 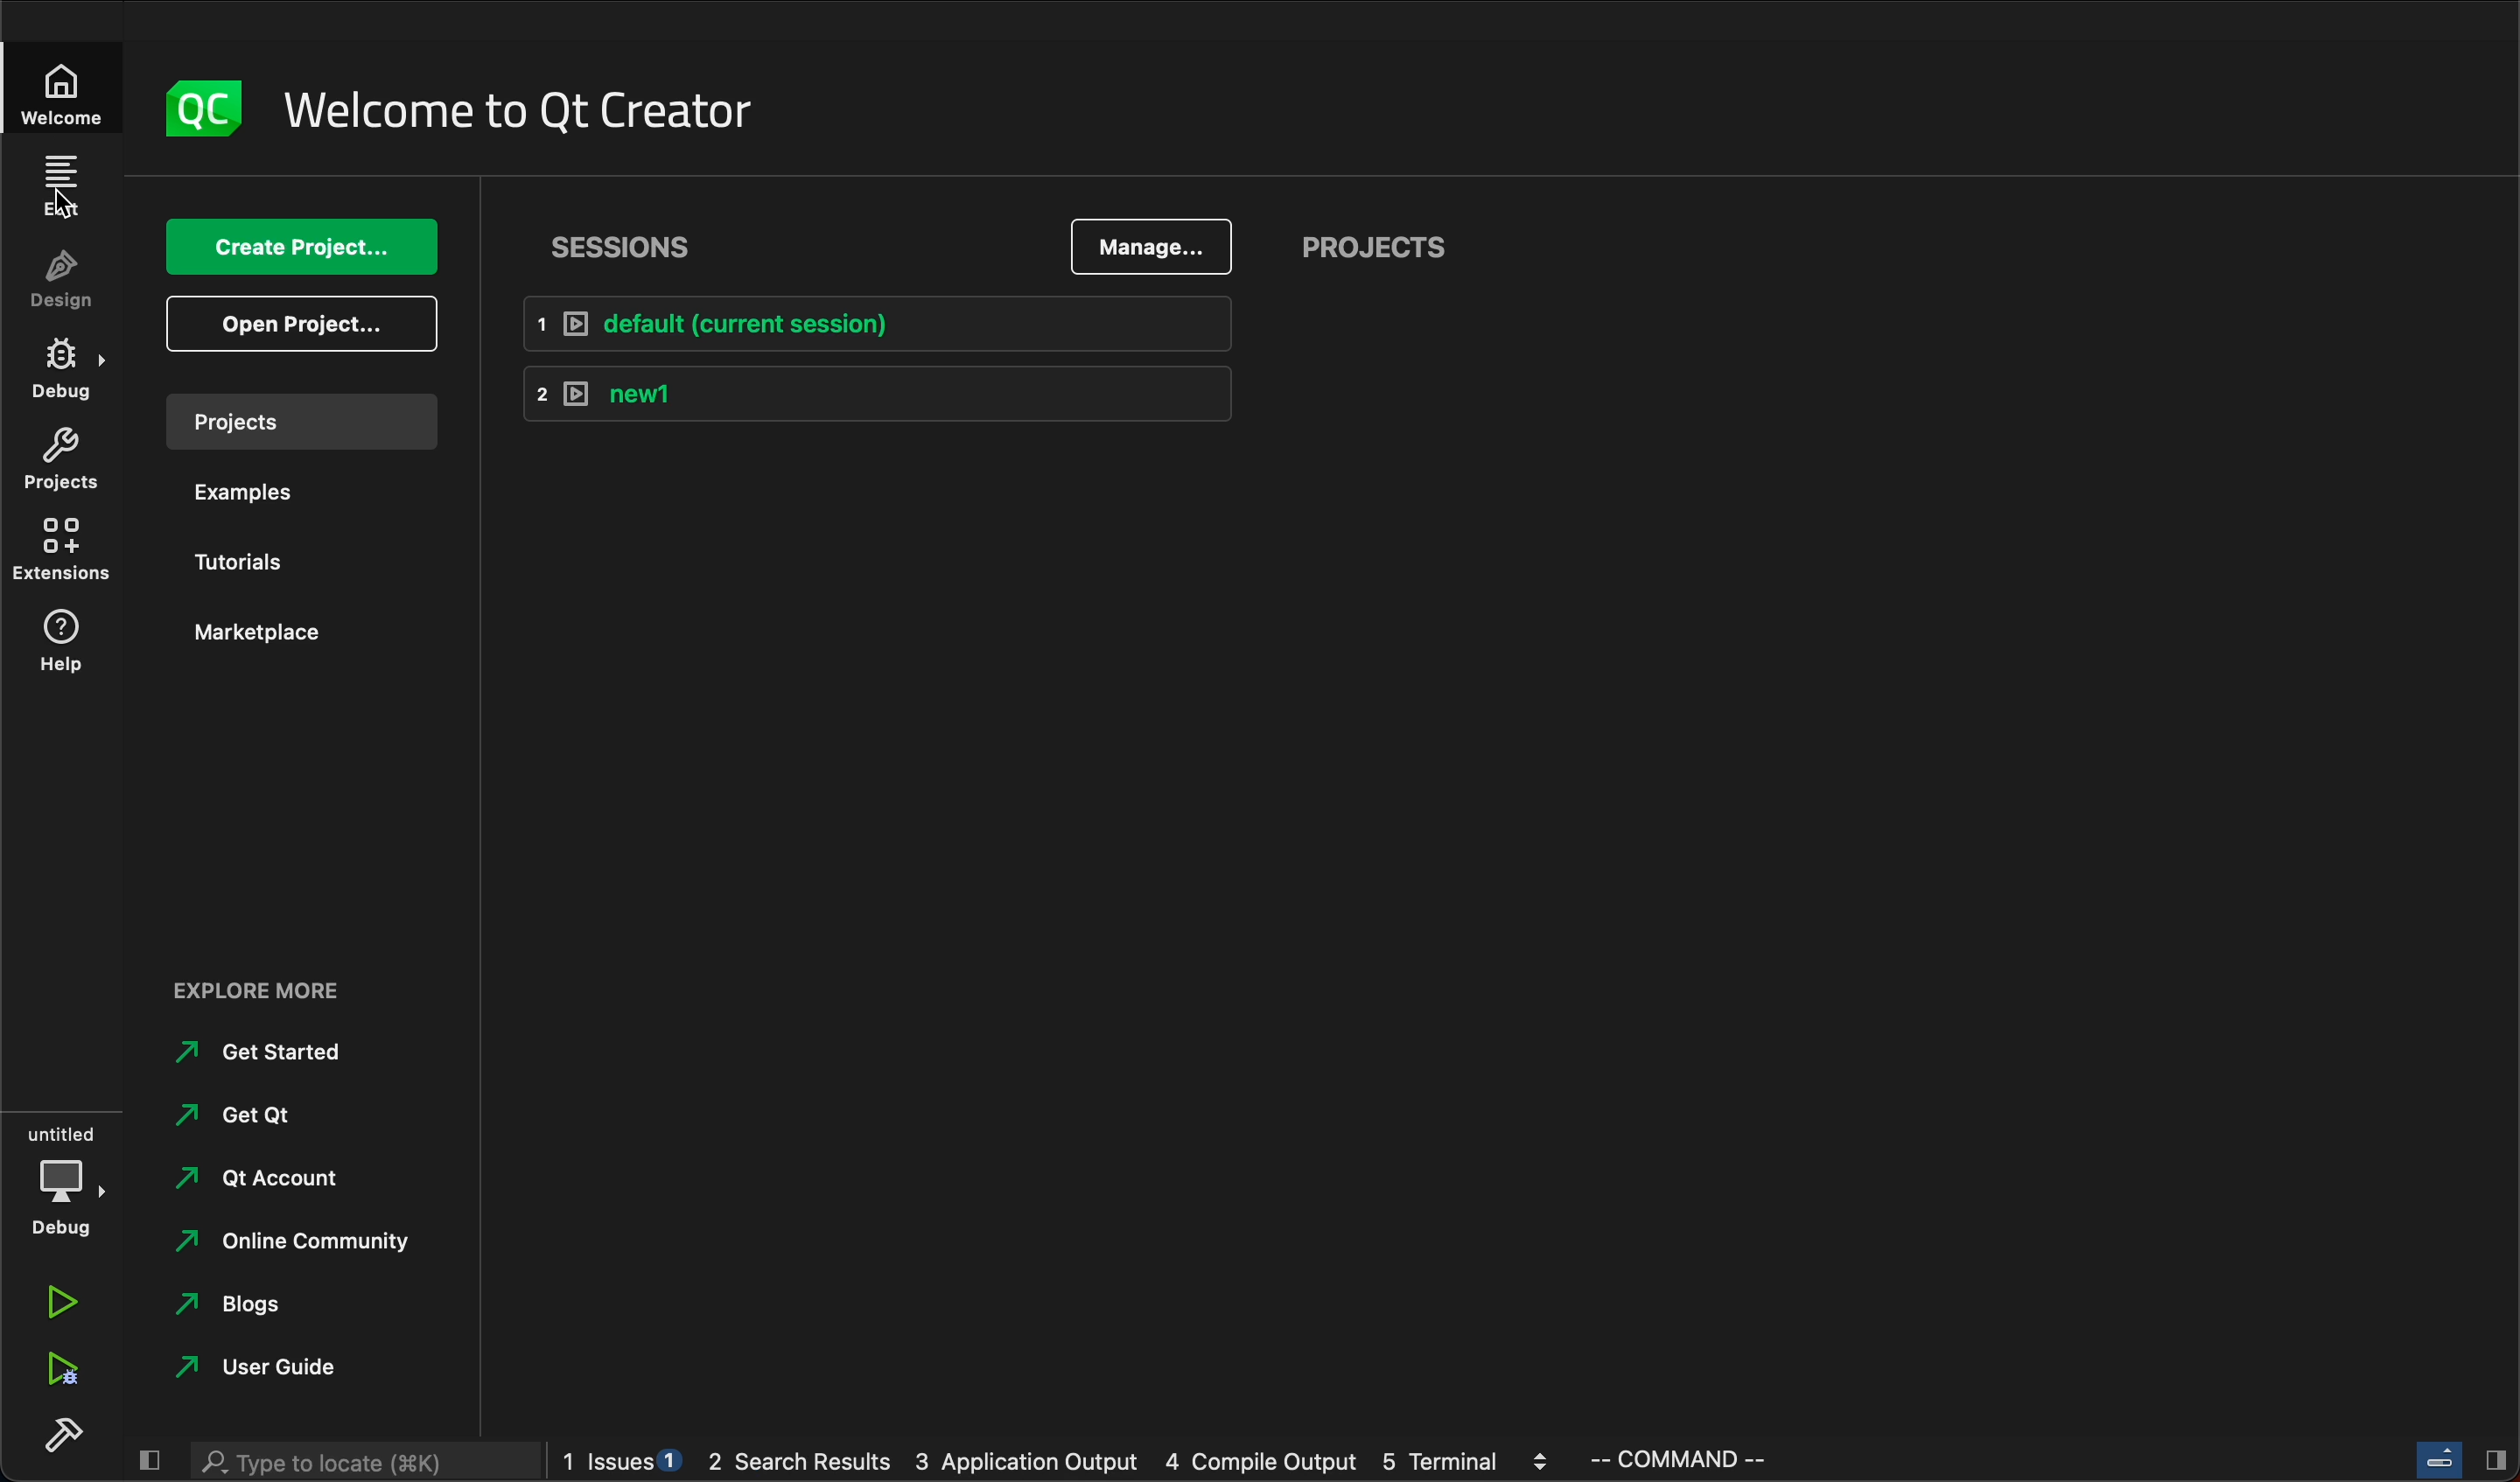 I want to click on tutorials, so click(x=240, y=563).